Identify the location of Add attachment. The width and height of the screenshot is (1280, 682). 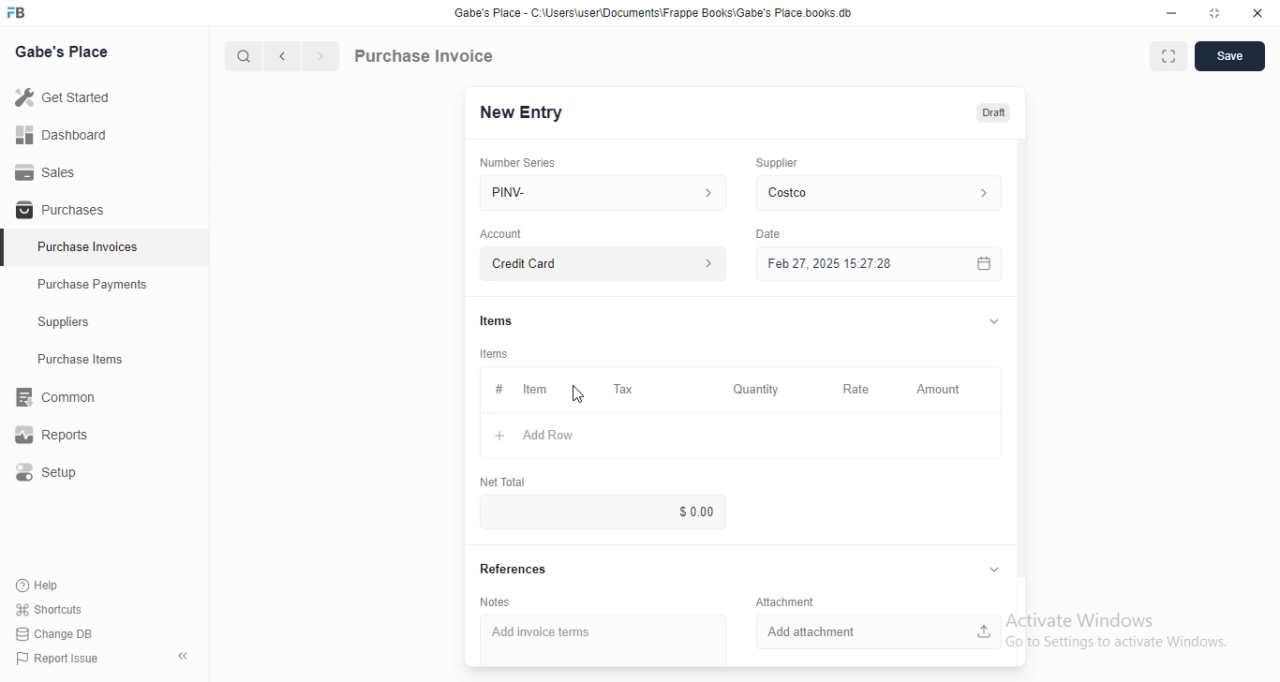
(879, 632).